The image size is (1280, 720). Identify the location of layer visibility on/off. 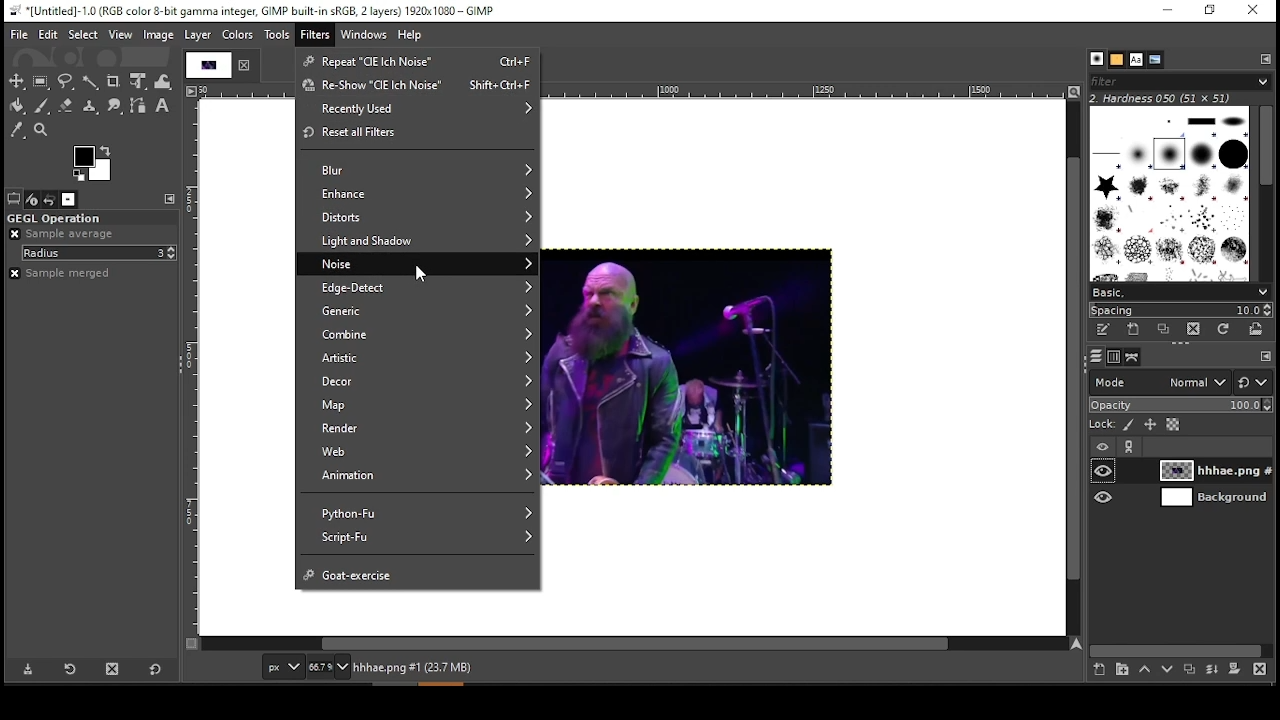
(1104, 496).